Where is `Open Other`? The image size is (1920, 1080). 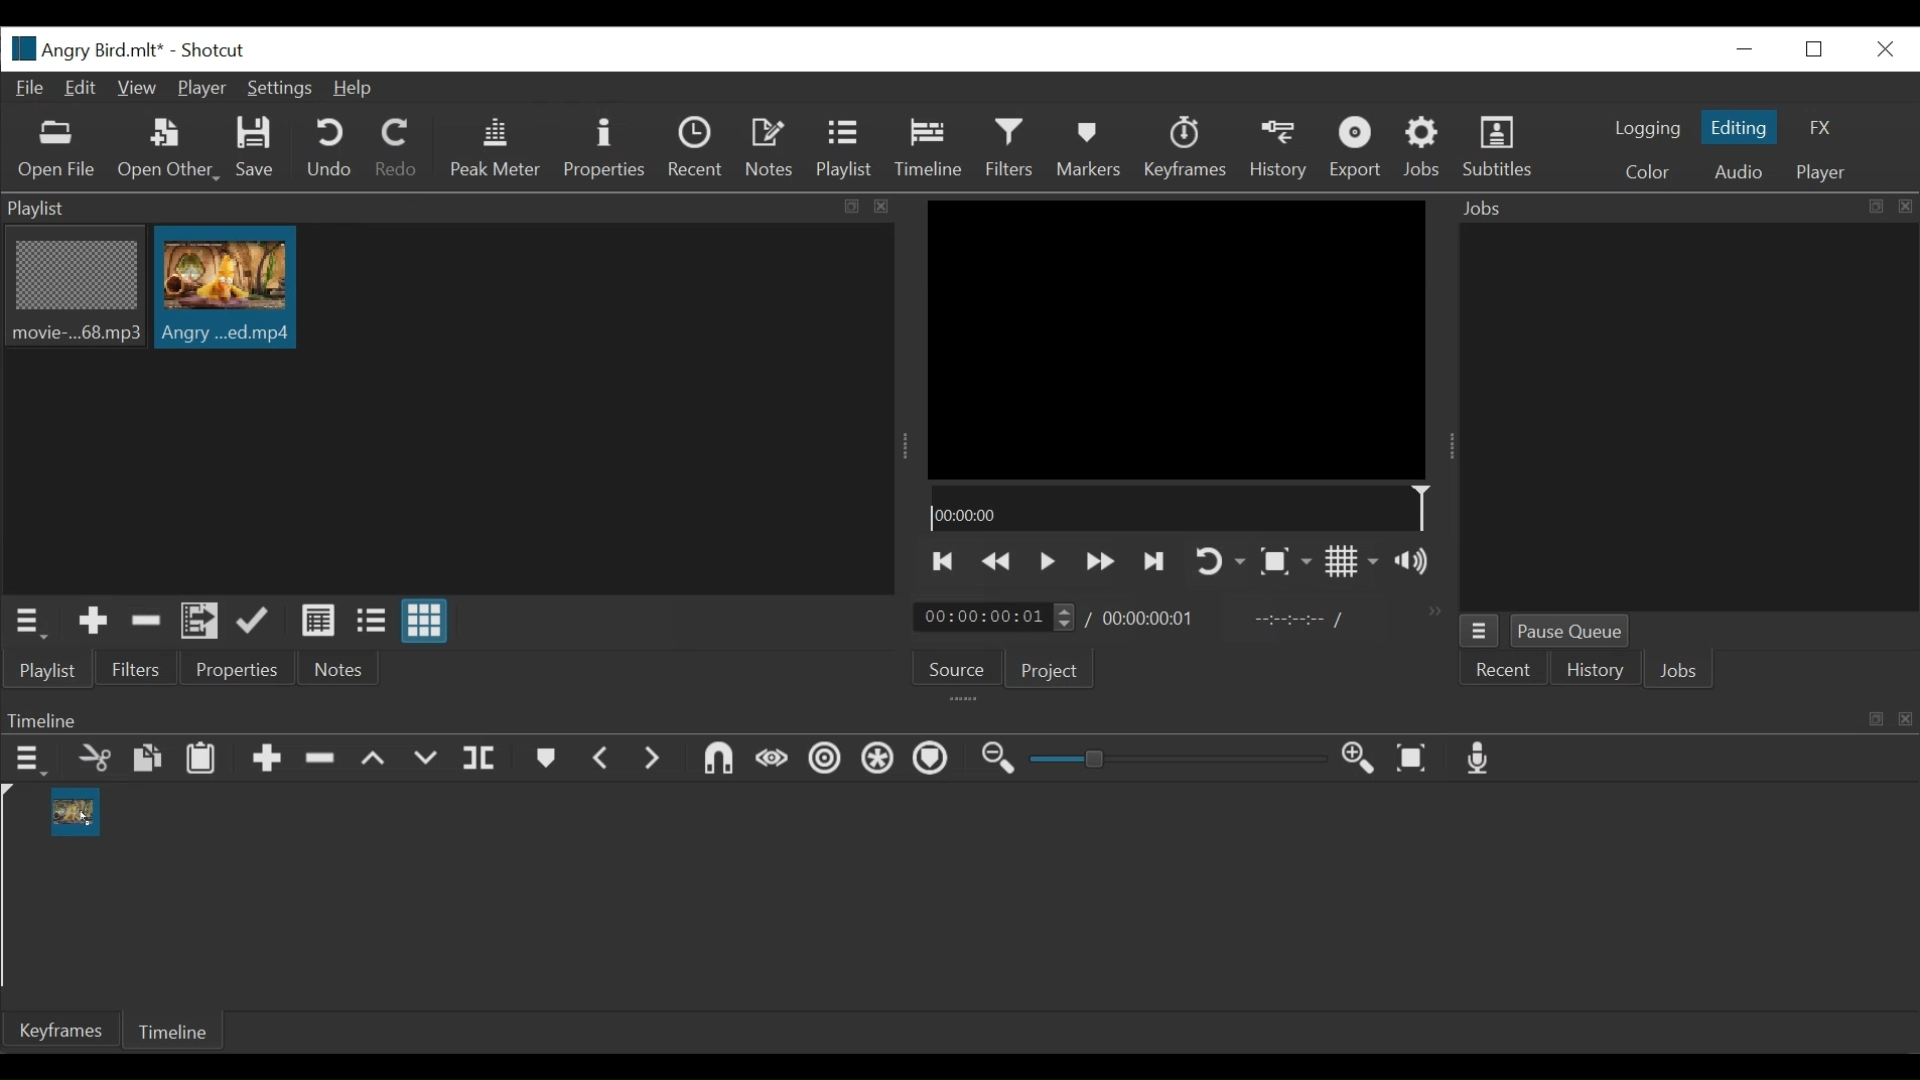 Open Other is located at coordinates (167, 150).